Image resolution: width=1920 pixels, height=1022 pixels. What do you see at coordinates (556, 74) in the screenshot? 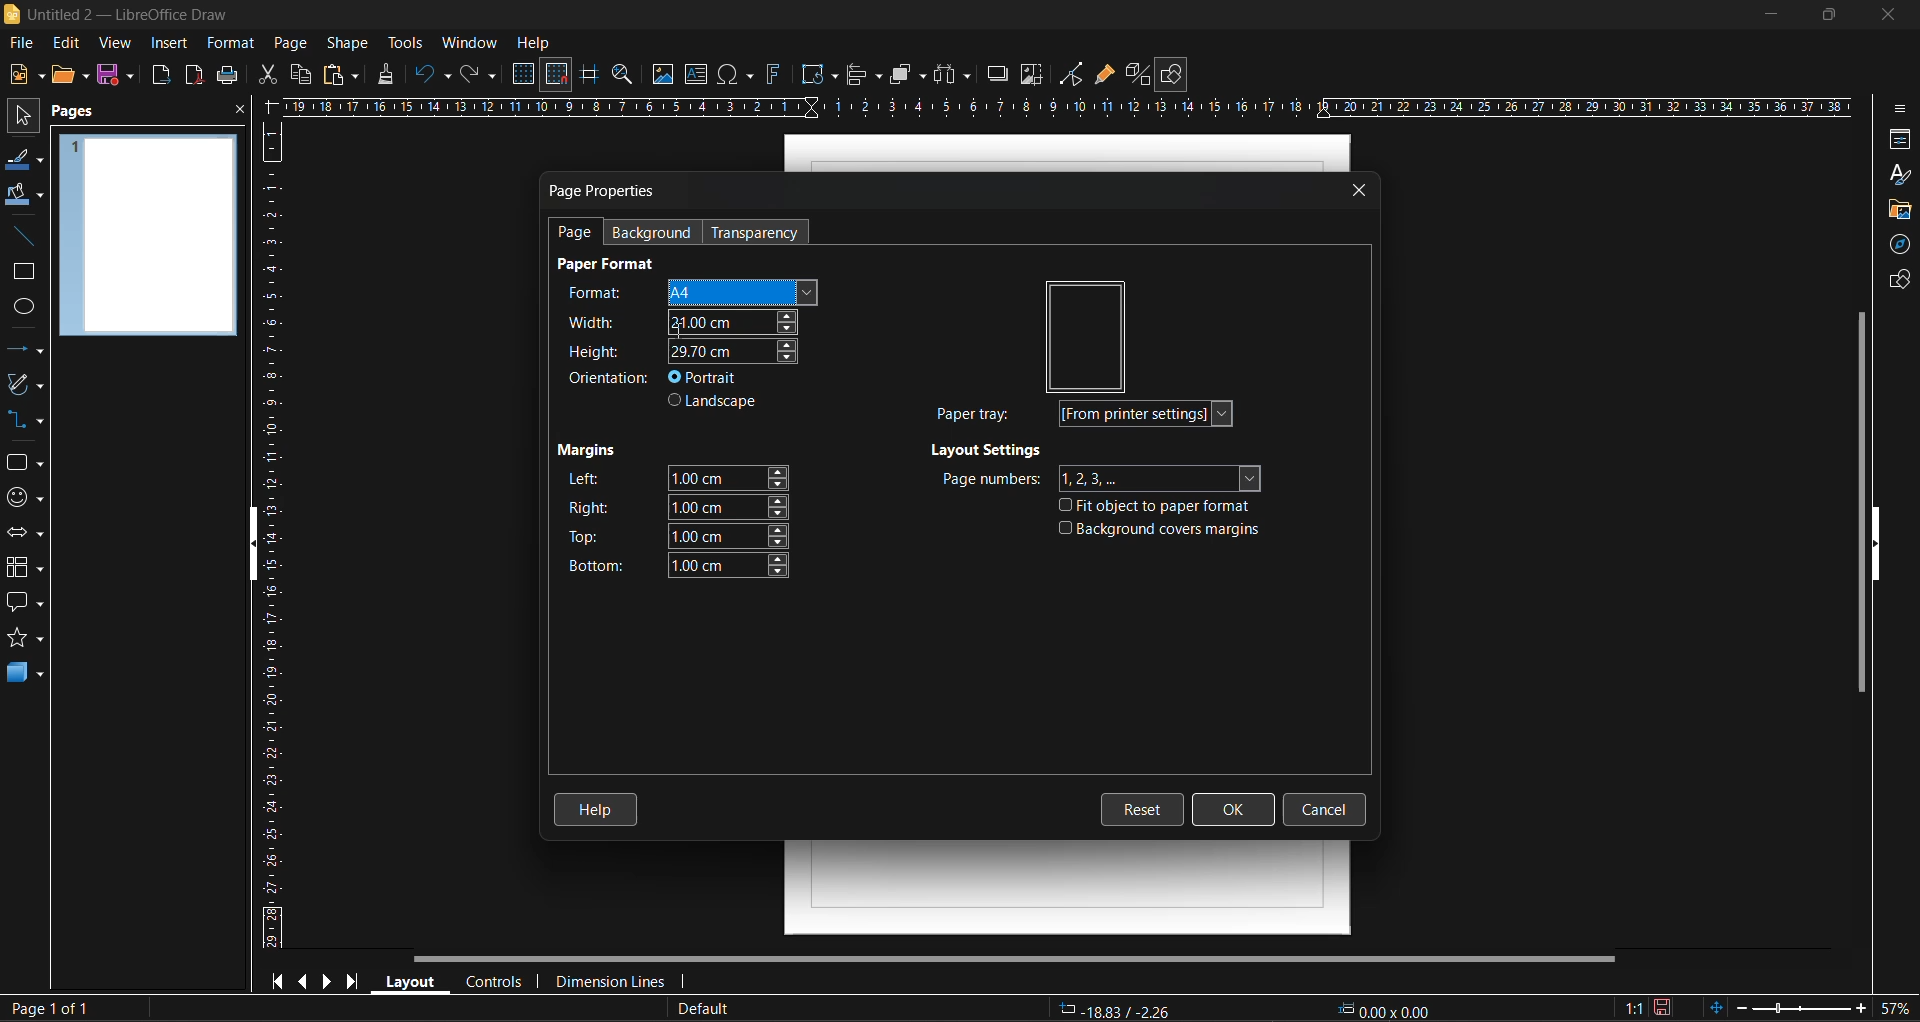
I see `snap to grid` at bounding box center [556, 74].